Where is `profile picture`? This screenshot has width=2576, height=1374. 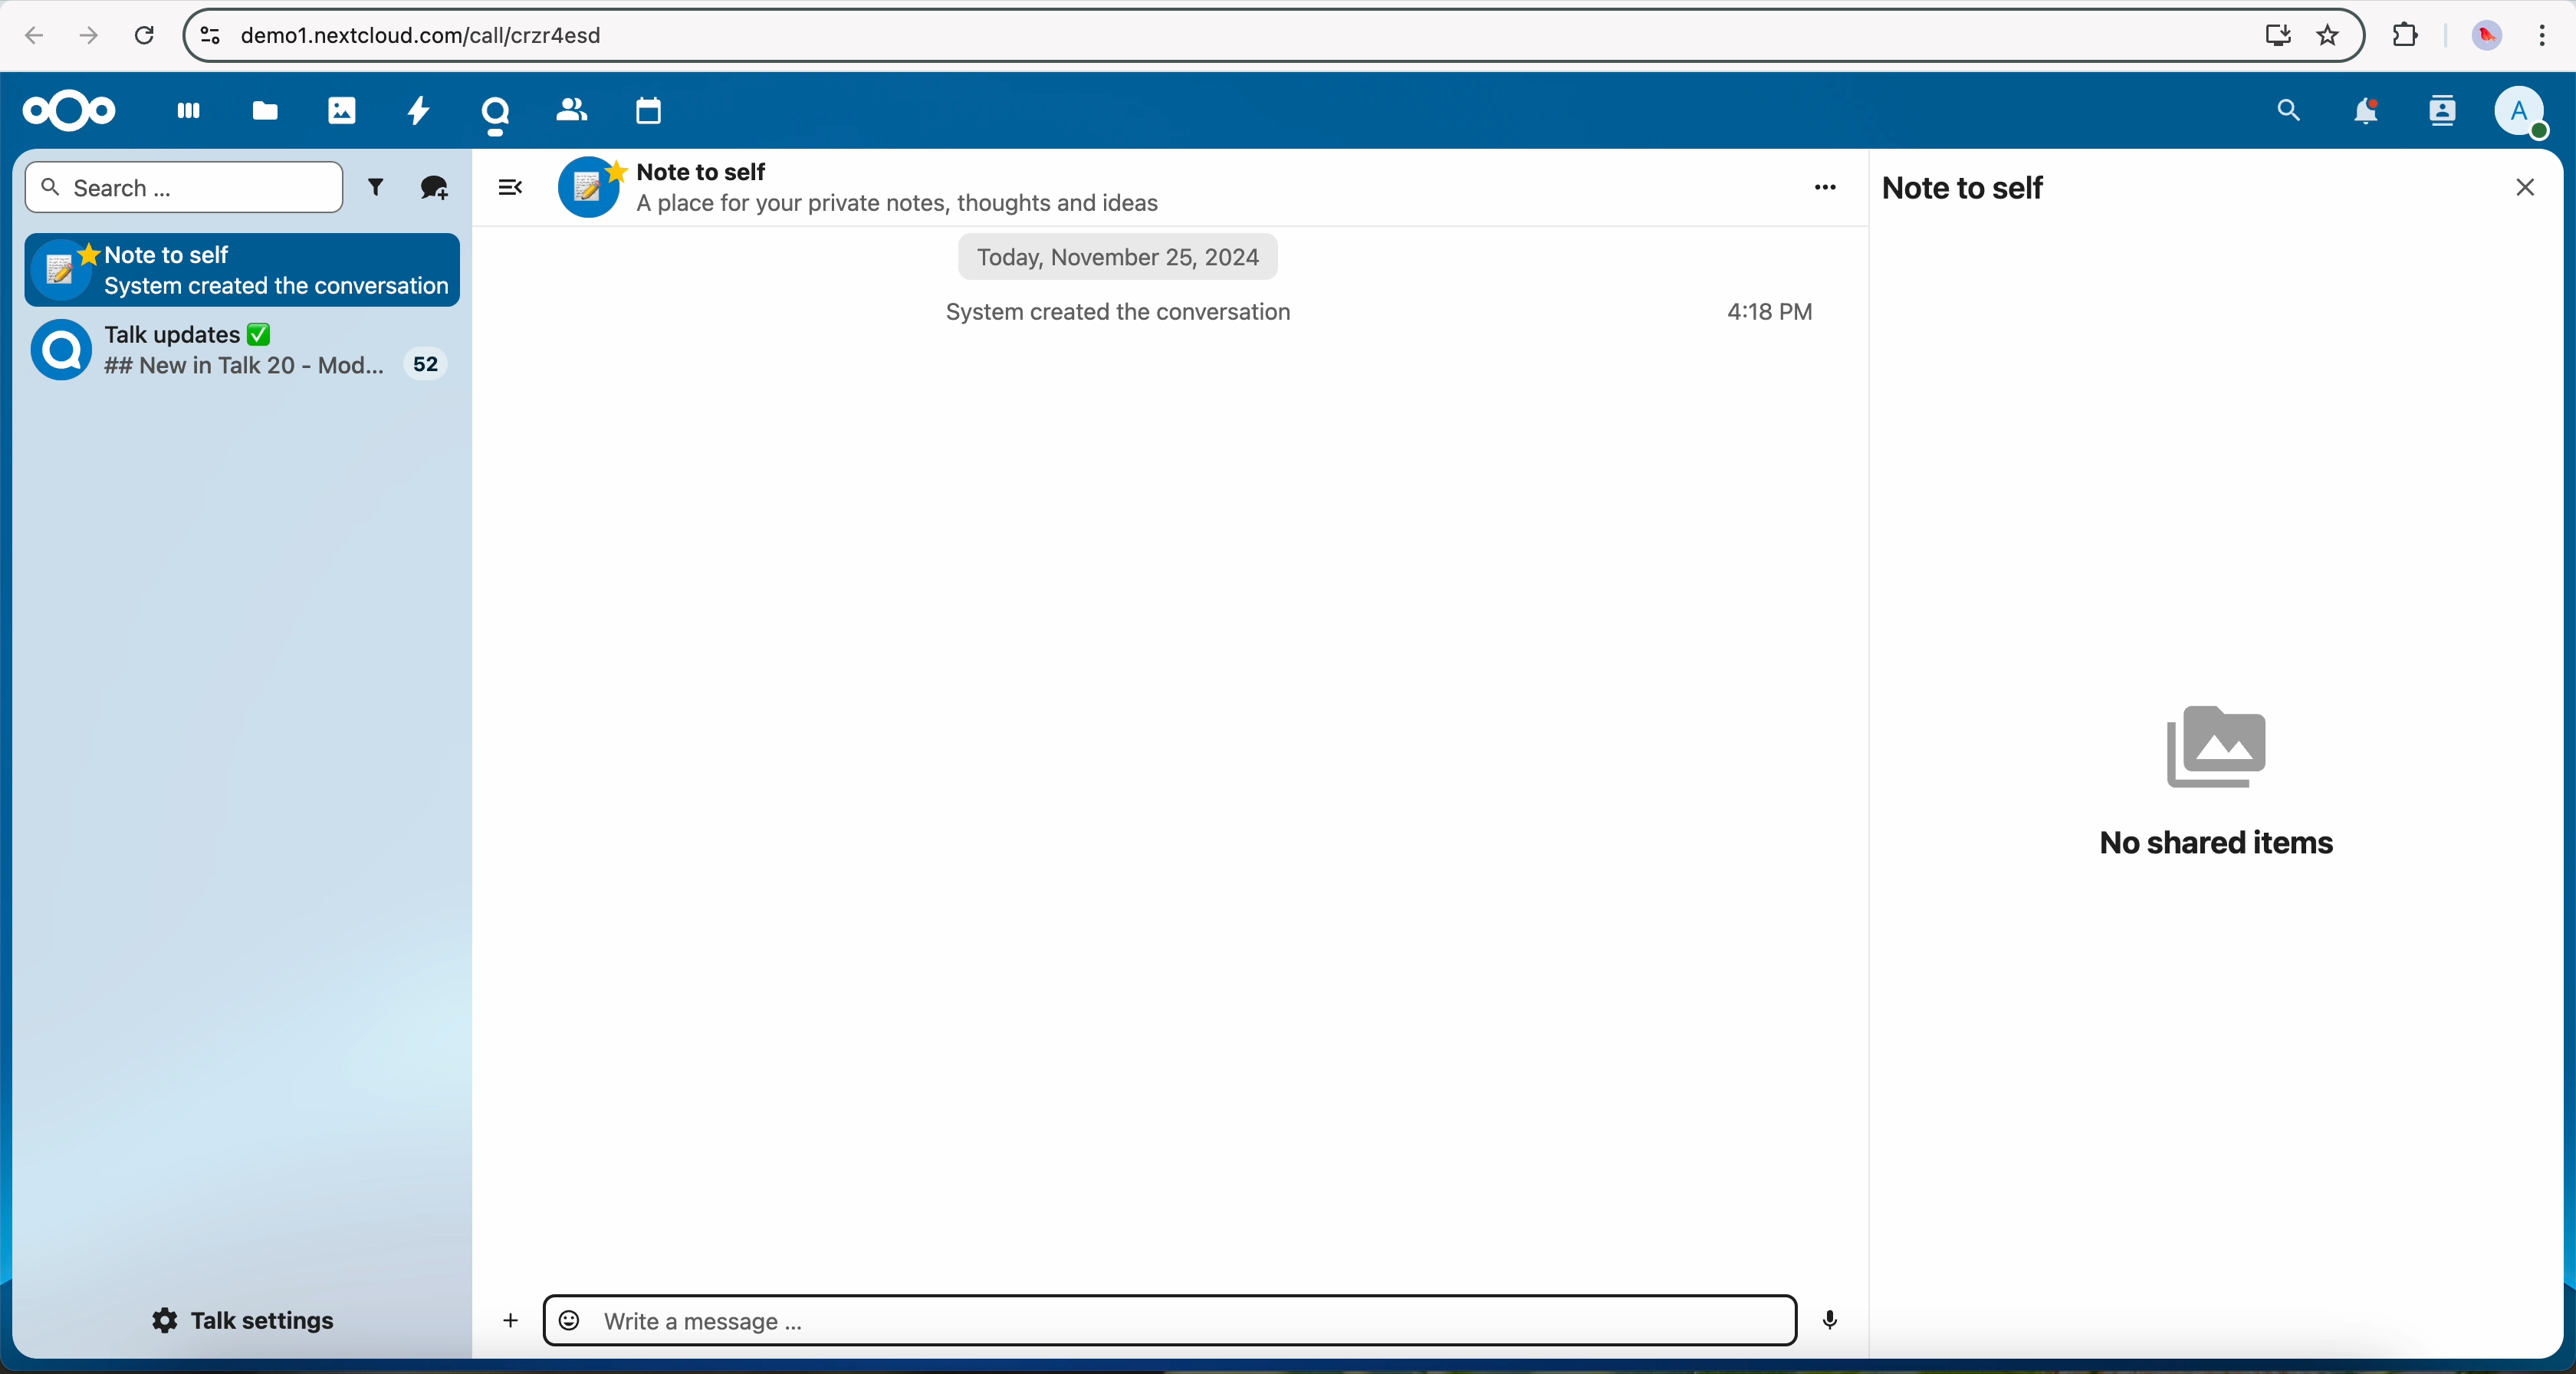
profile picture is located at coordinates (2481, 35).